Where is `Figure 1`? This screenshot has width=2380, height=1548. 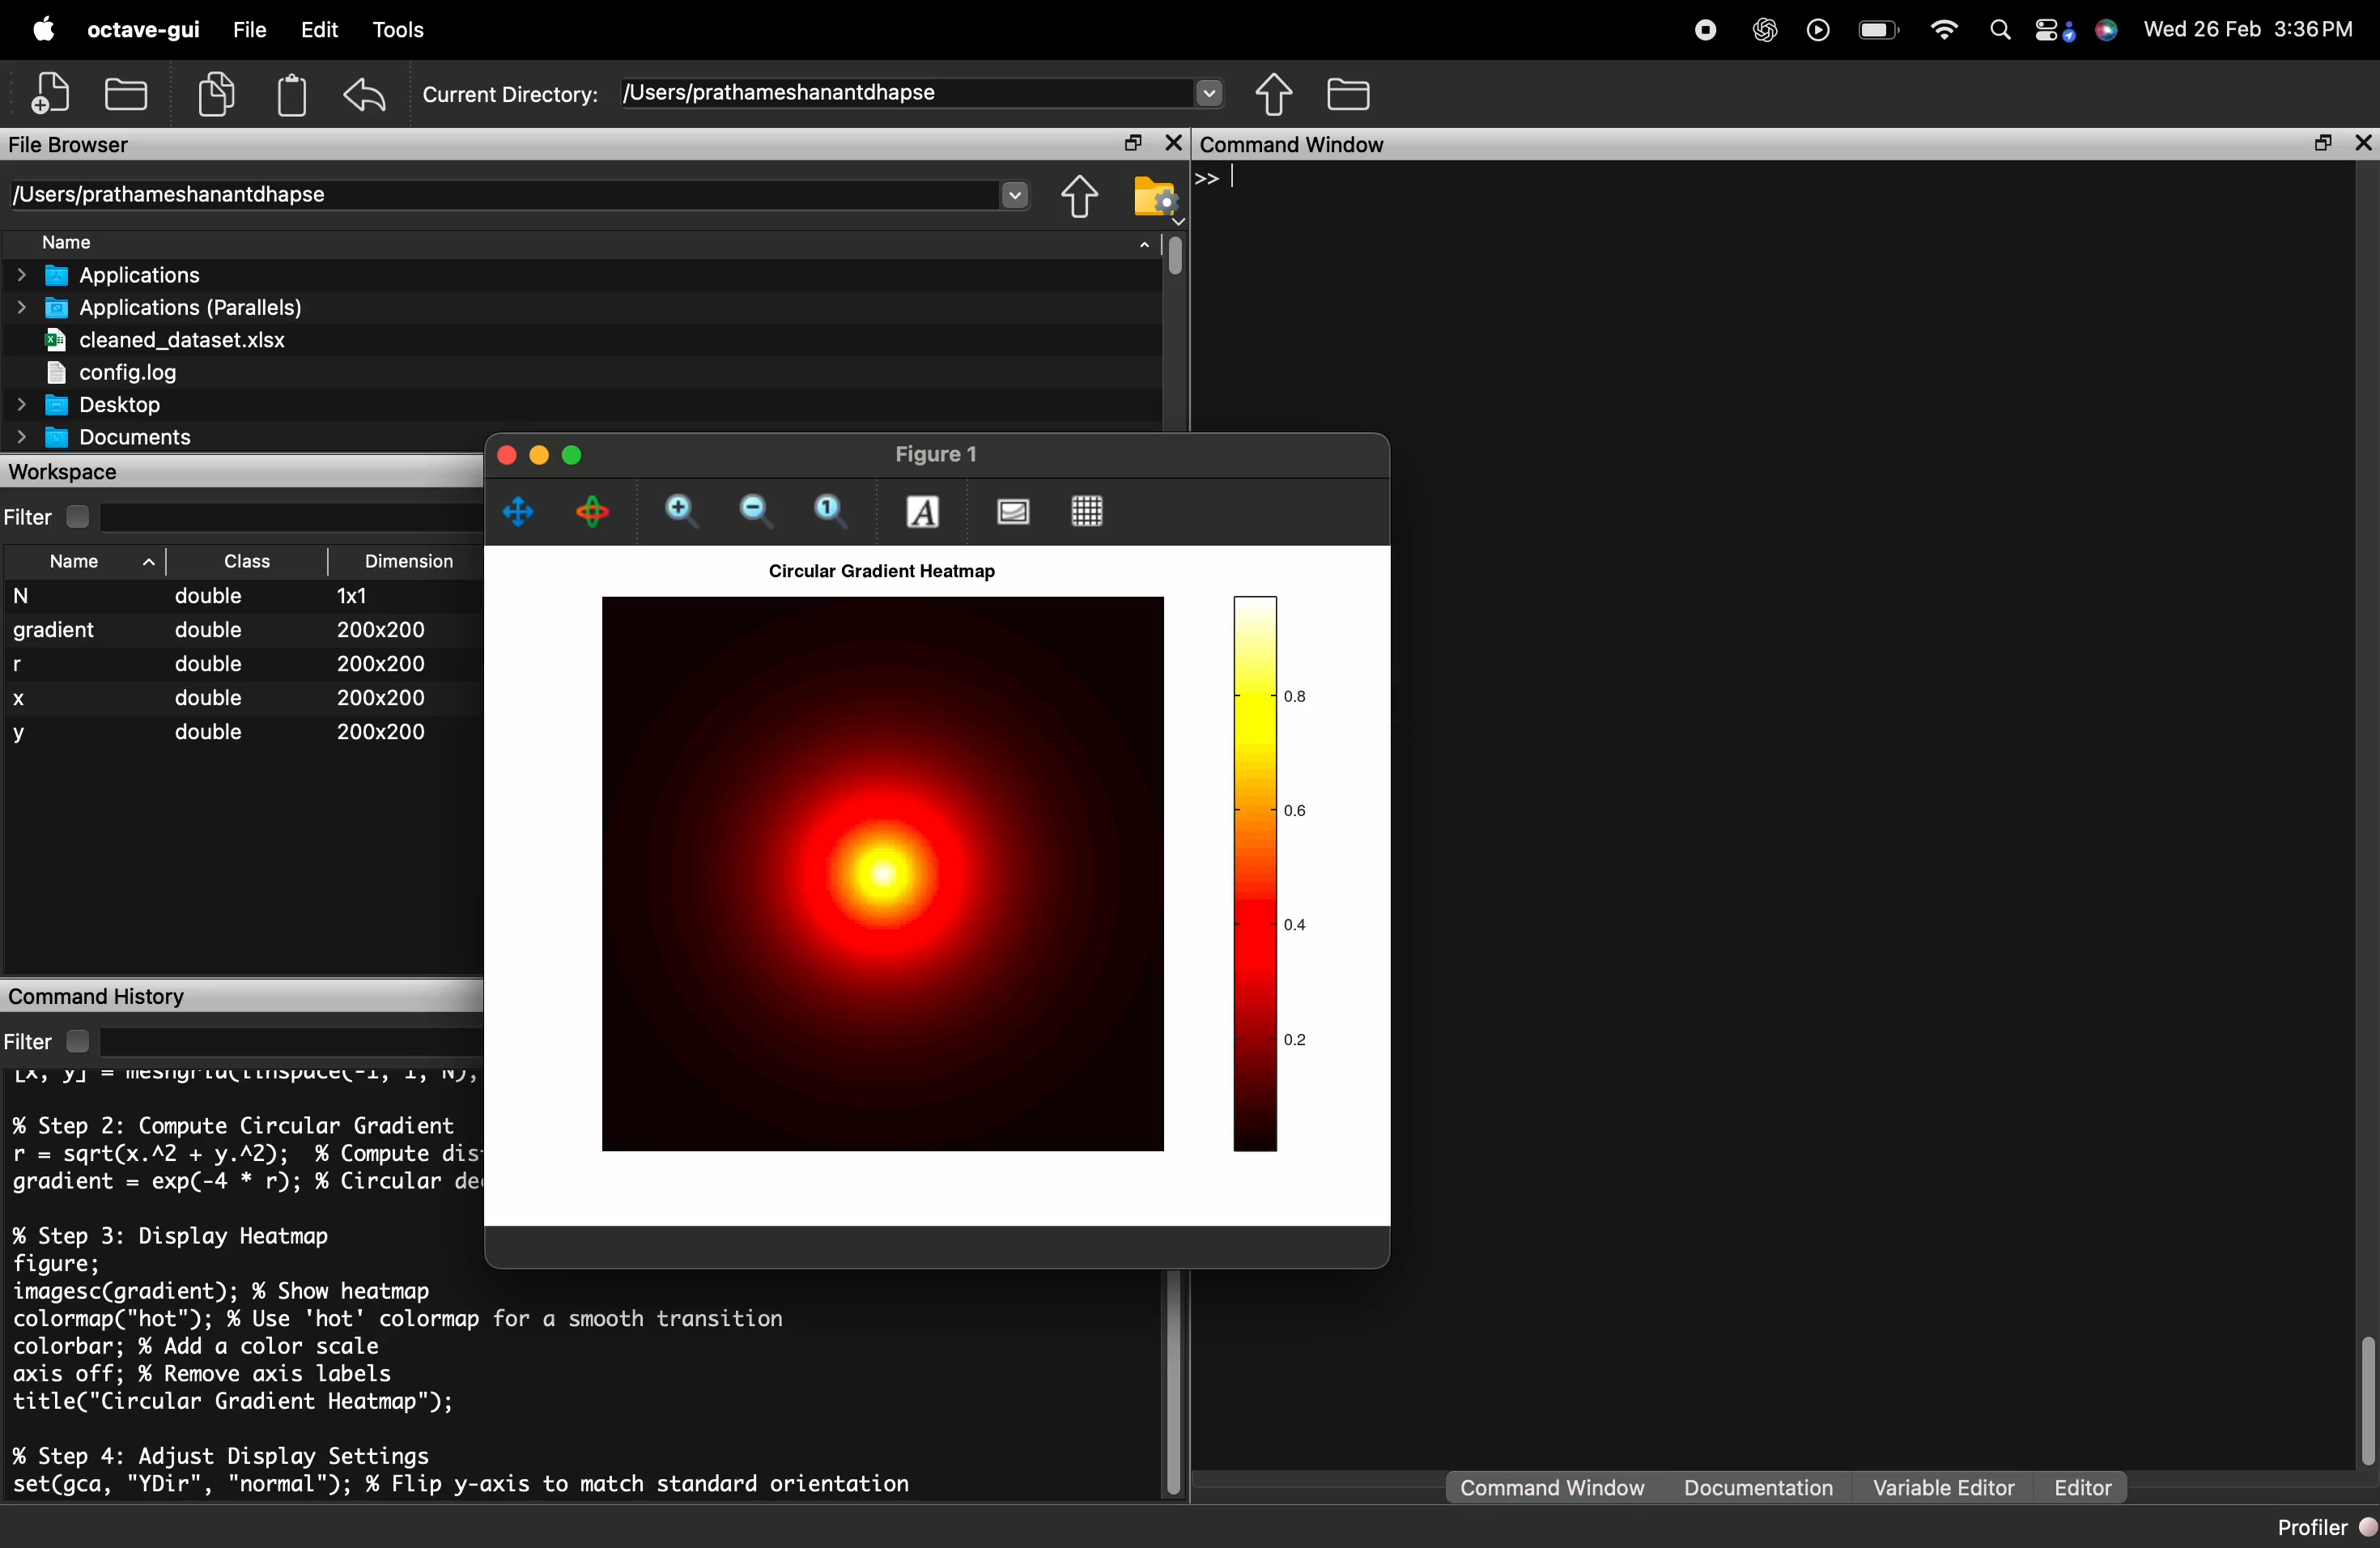
Figure 1 is located at coordinates (935, 454).